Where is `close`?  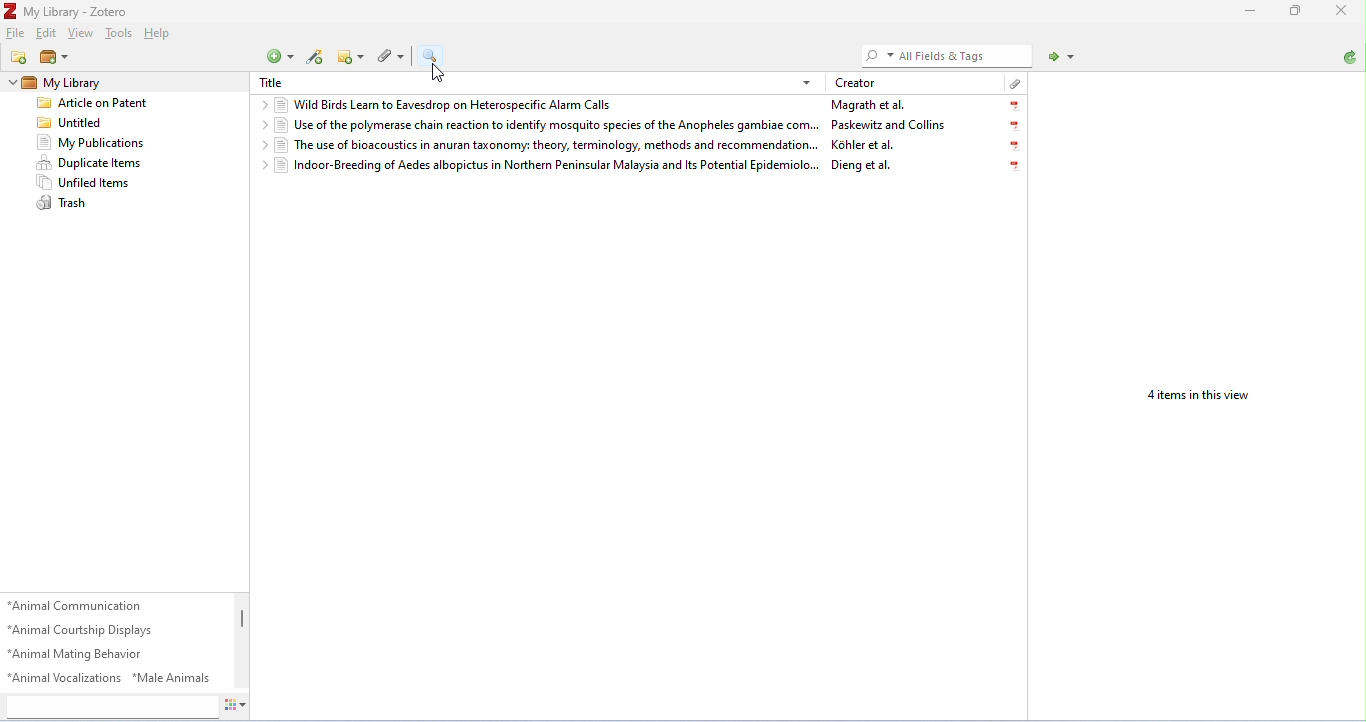 close is located at coordinates (1343, 12).